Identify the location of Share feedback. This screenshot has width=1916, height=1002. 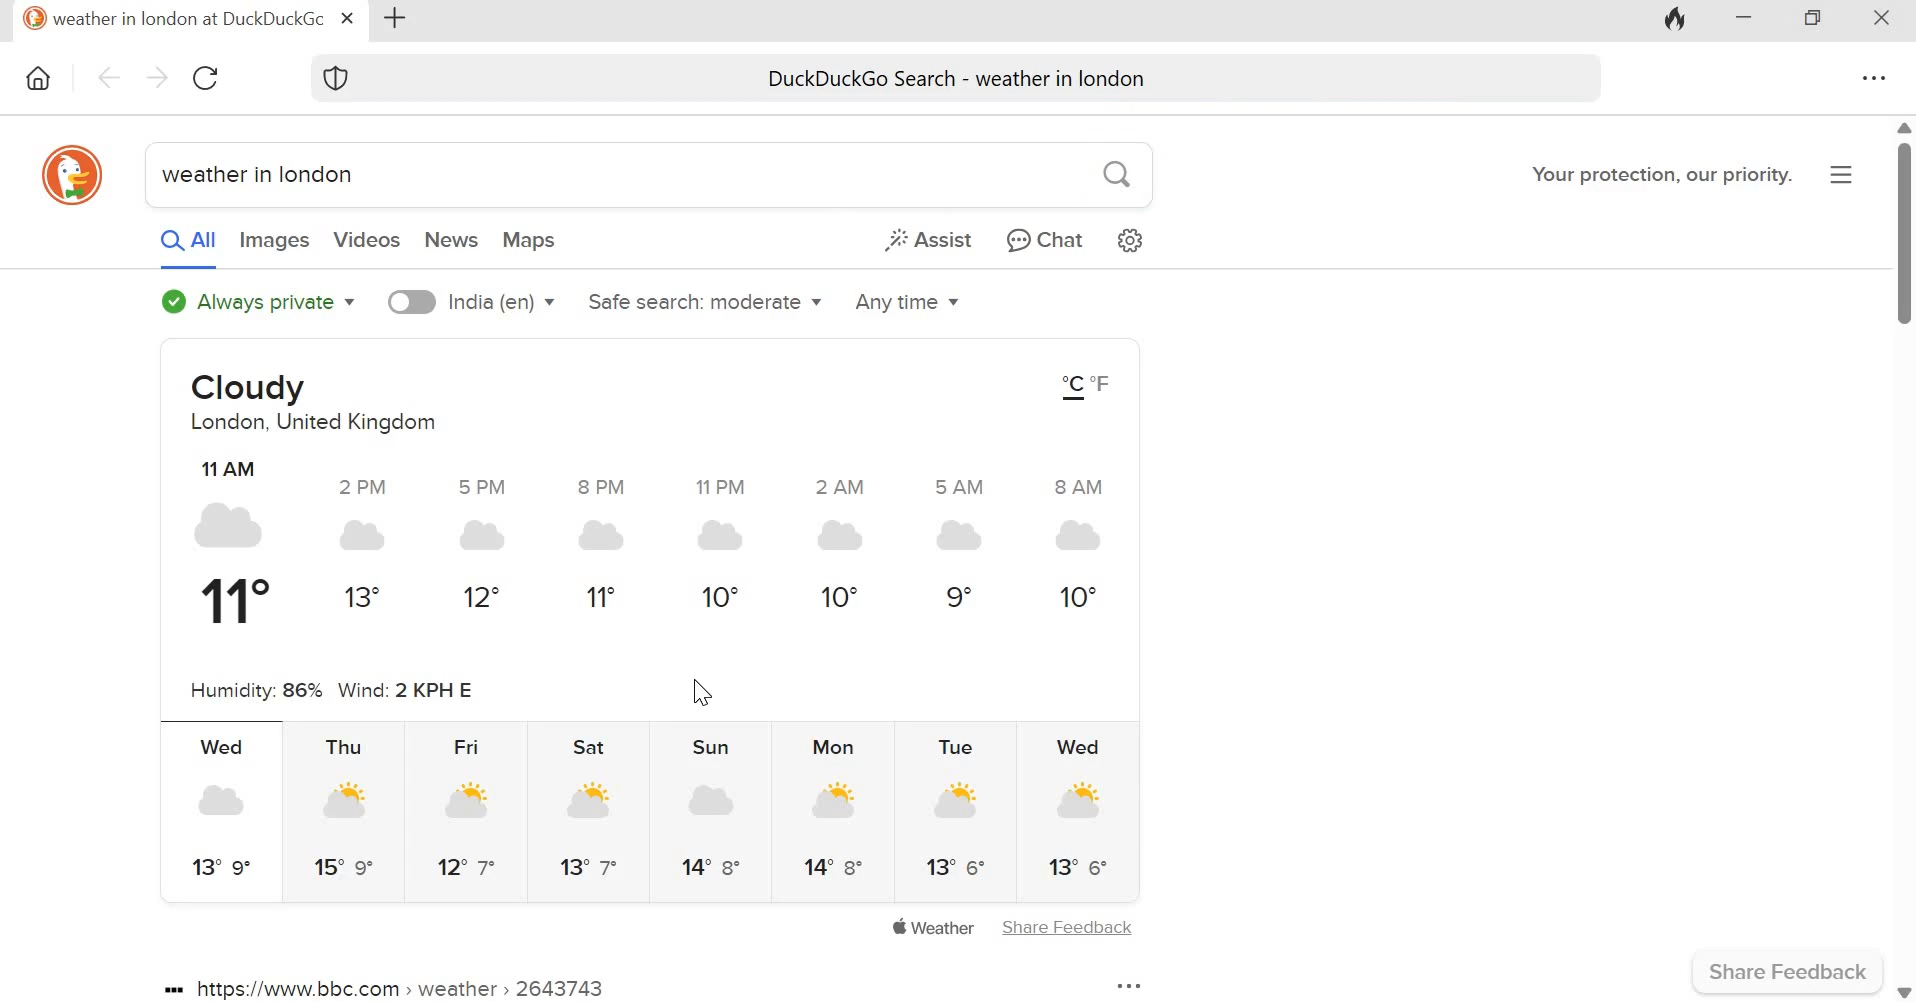
(1789, 973).